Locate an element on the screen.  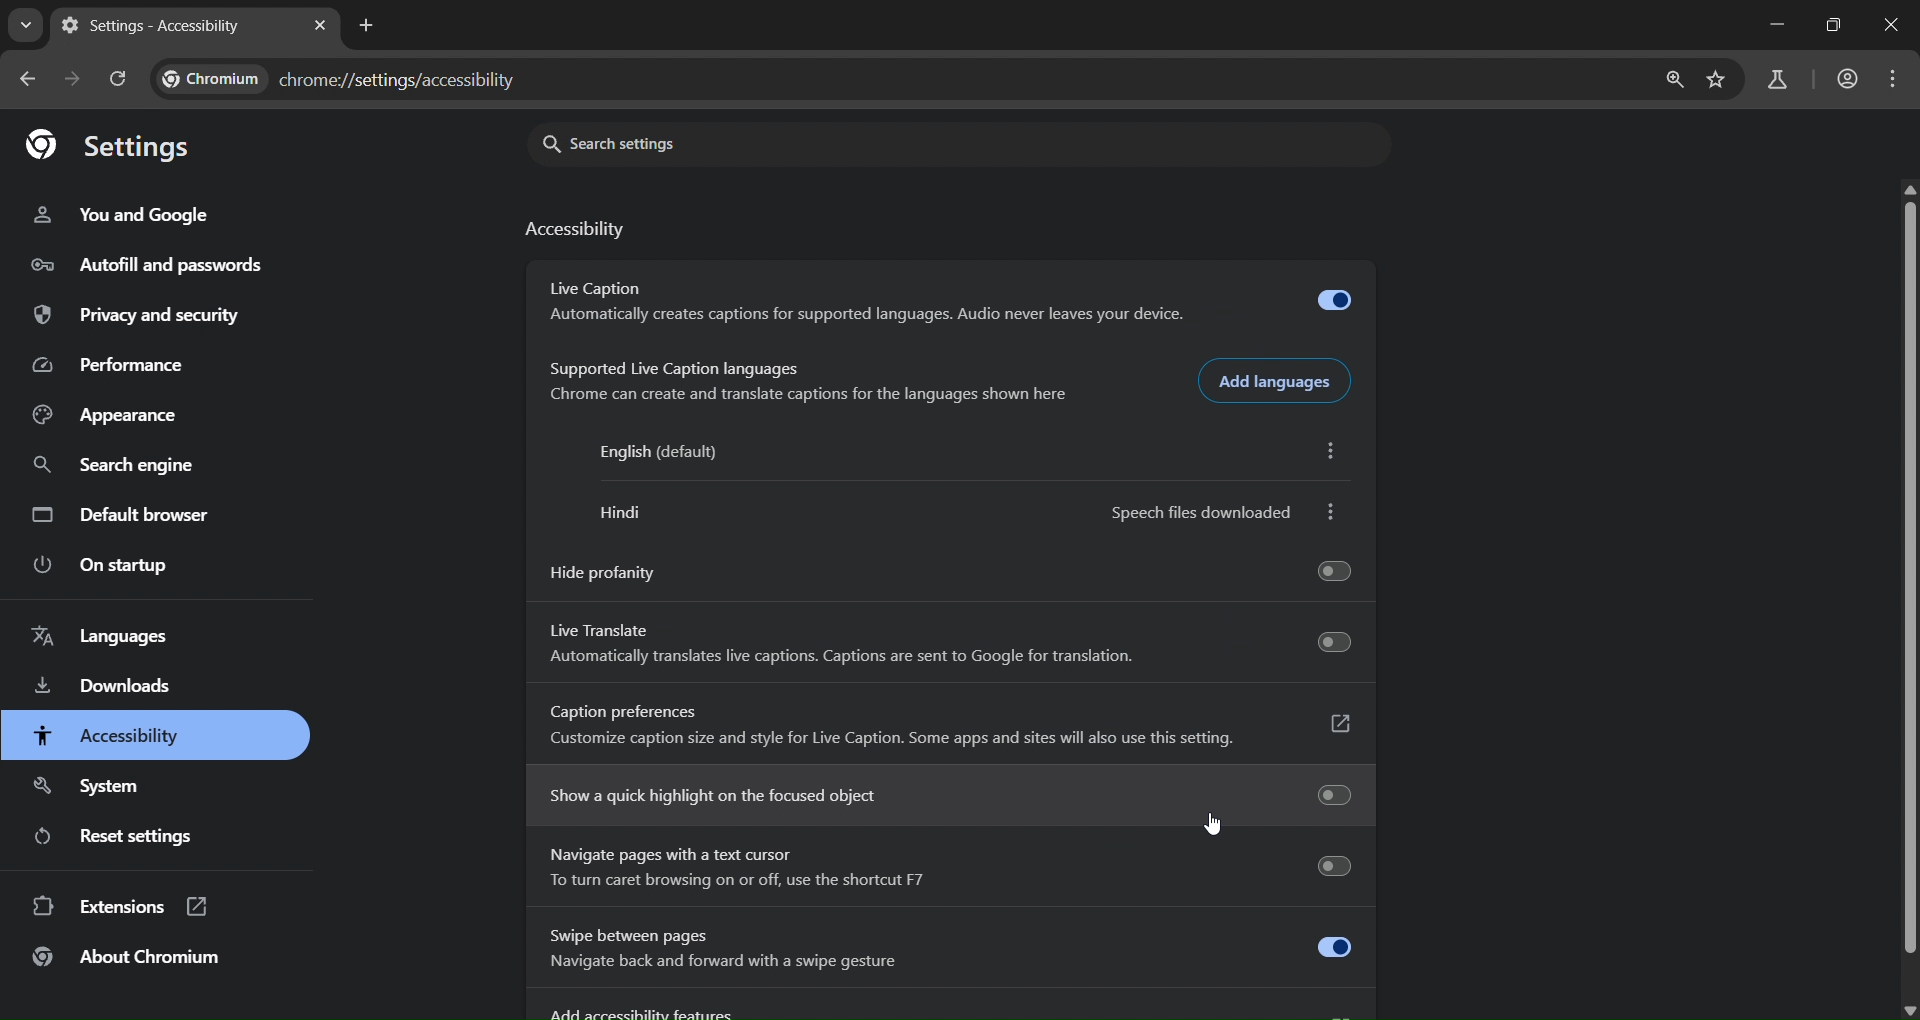
Live Translate @
Automatically translates live captions. Captions are sent to Google for translation. is located at coordinates (958, 645).